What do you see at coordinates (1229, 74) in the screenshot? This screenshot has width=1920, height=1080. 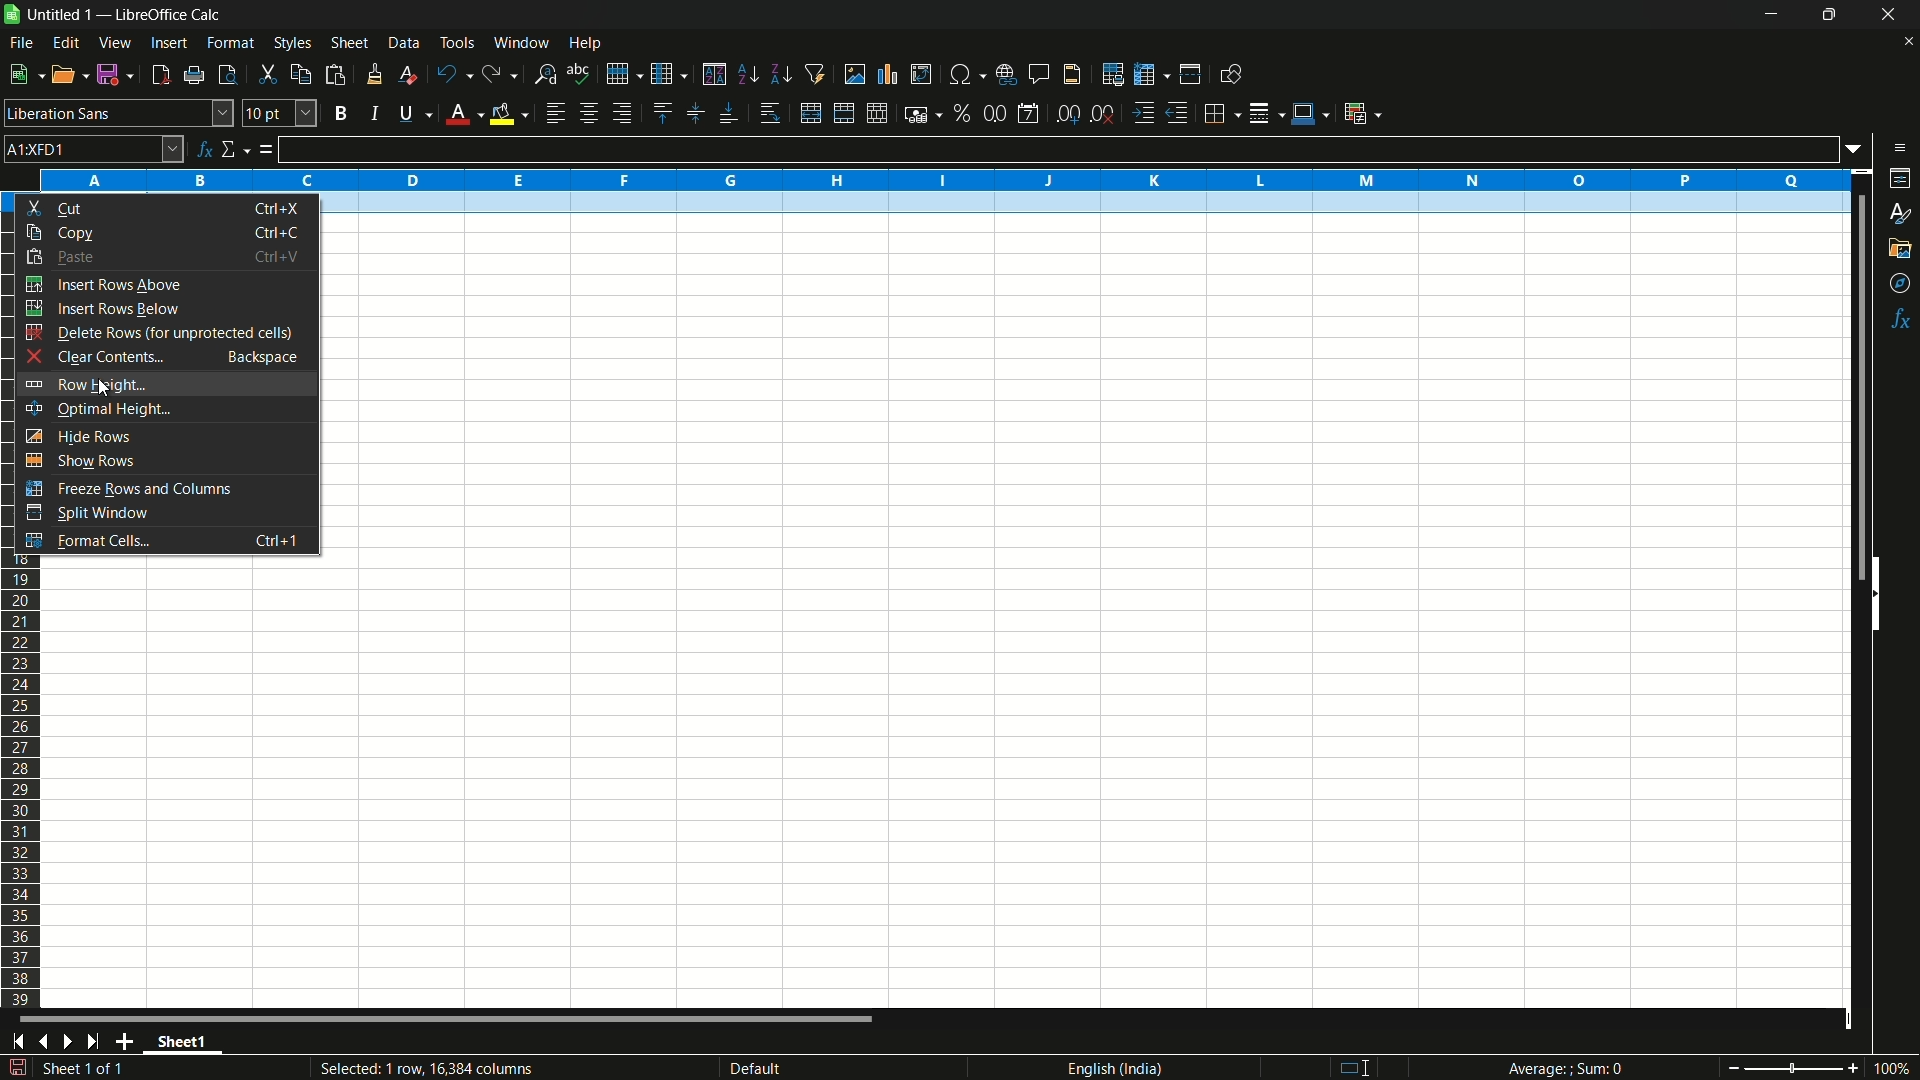 I see `show draw functions` at bounding box center [1229, 74].